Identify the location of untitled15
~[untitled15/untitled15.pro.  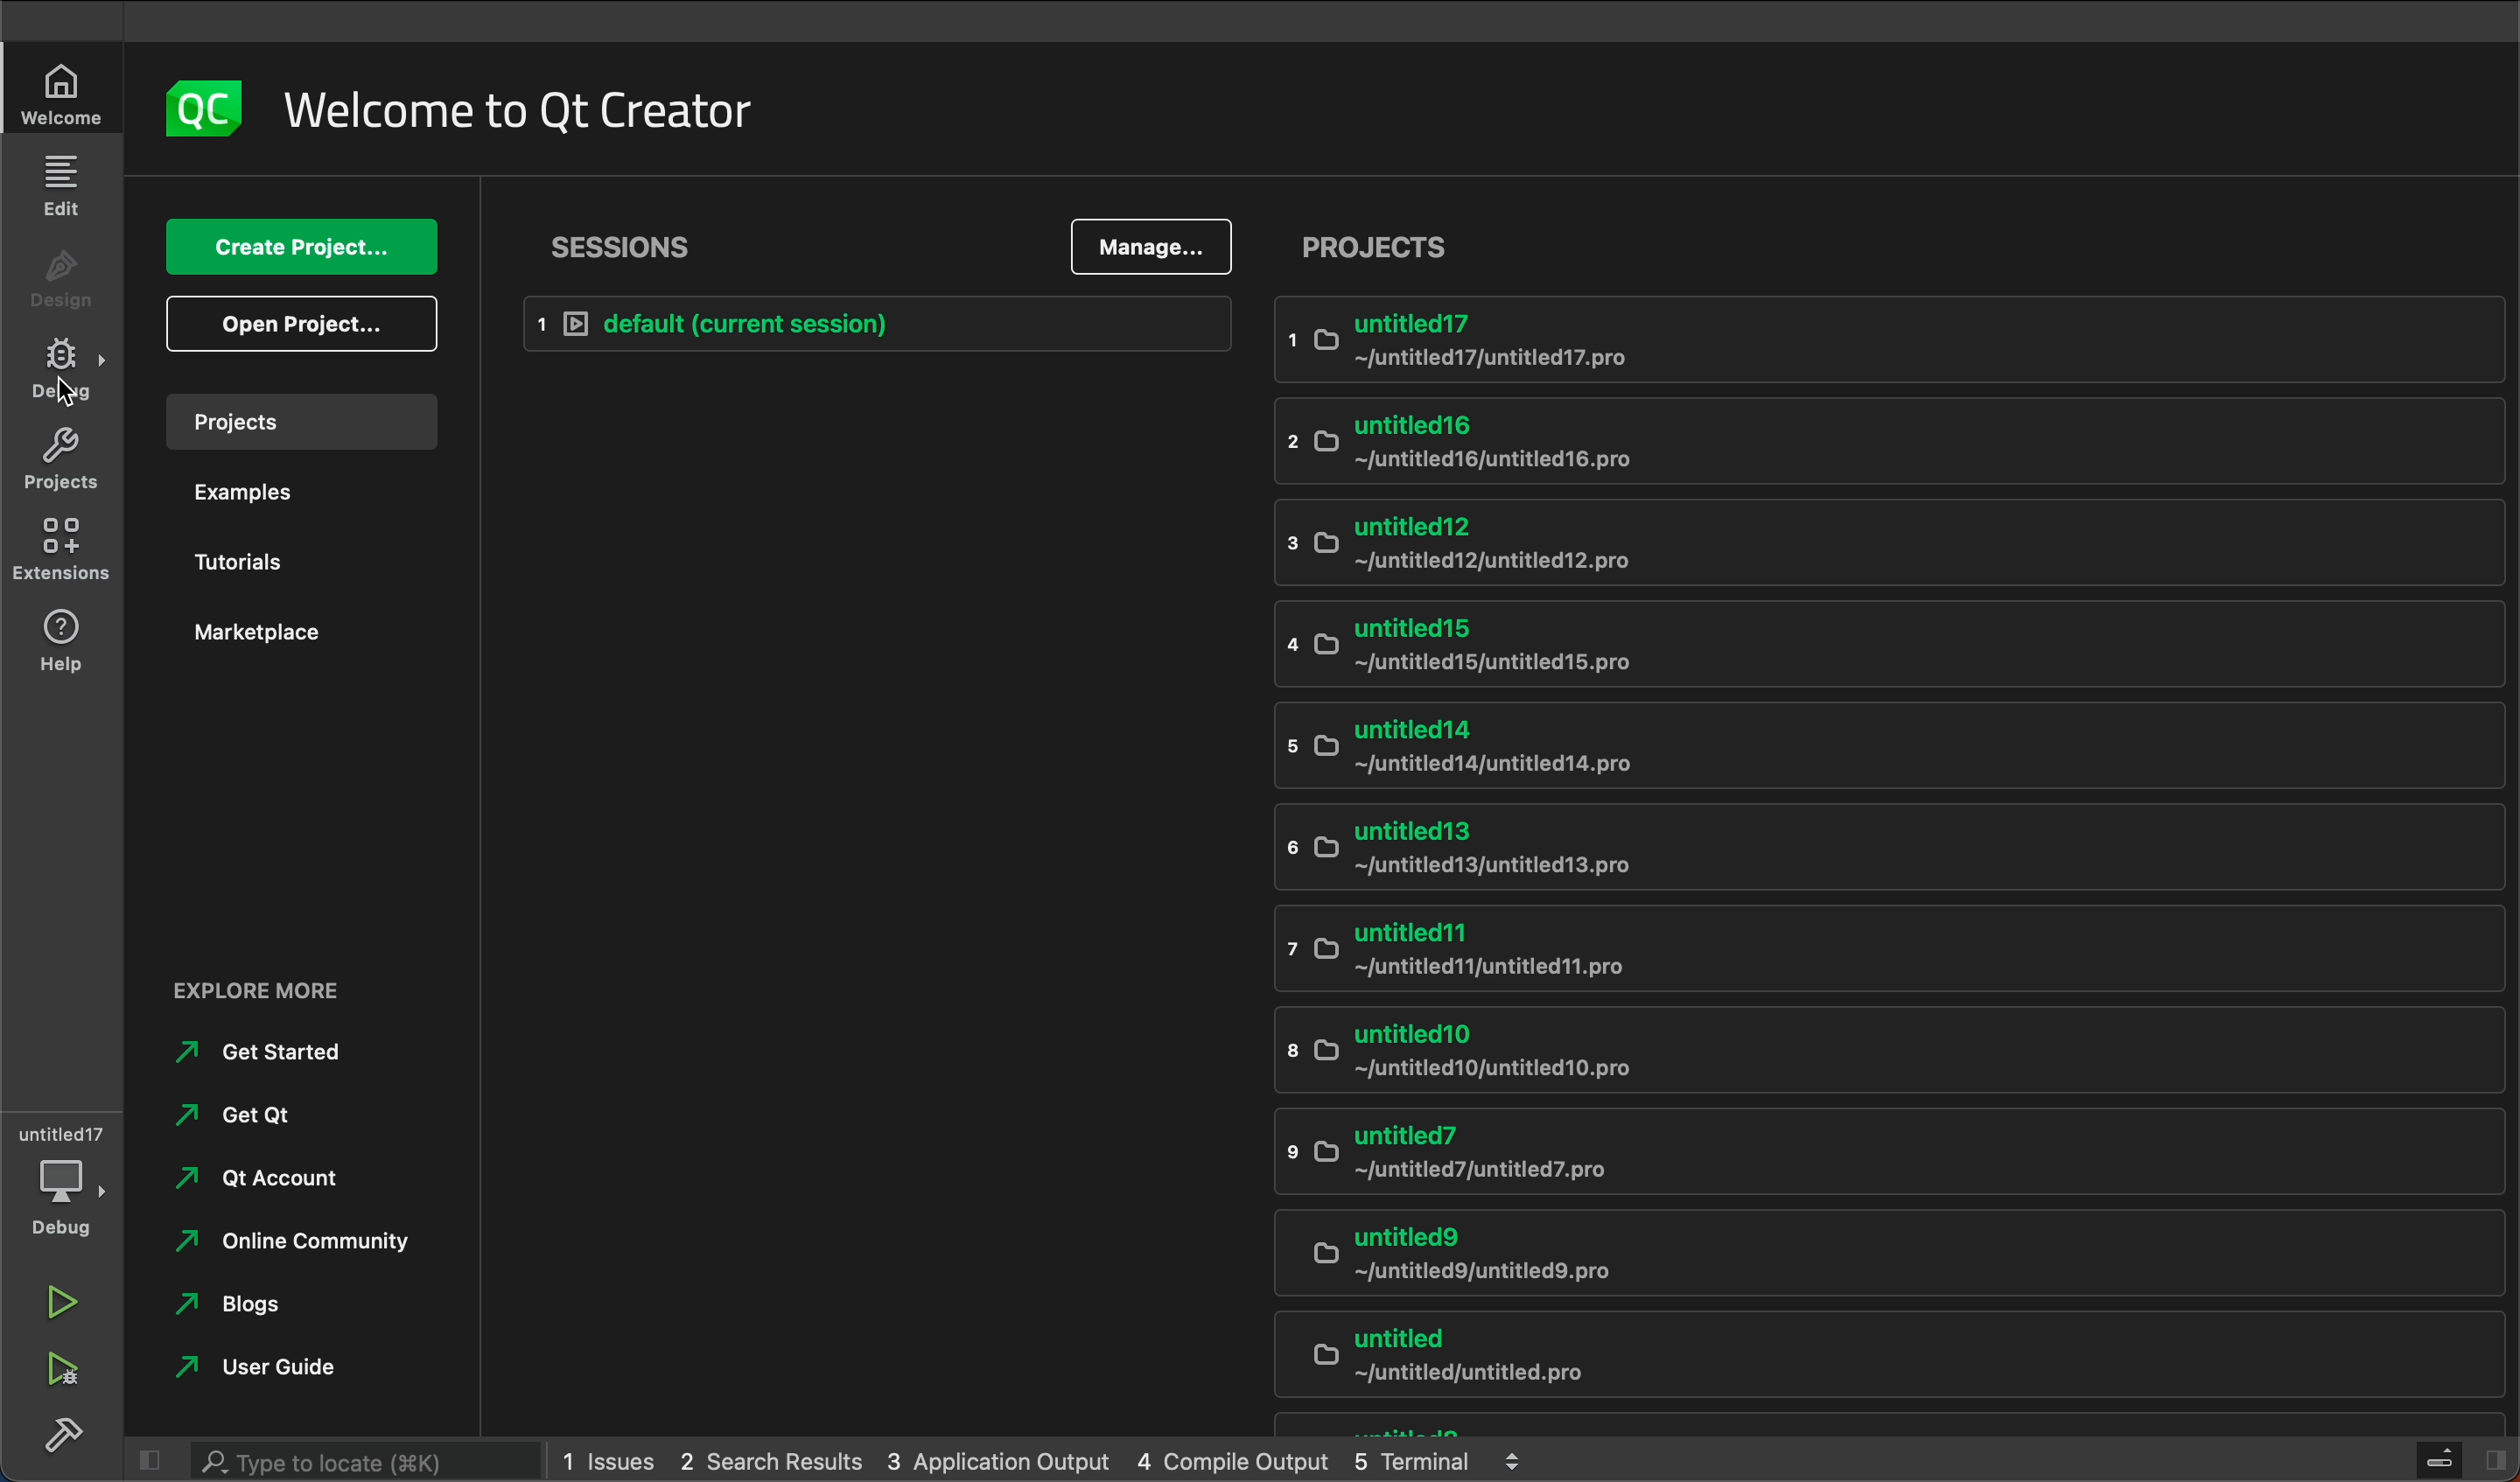
(1892, 645).